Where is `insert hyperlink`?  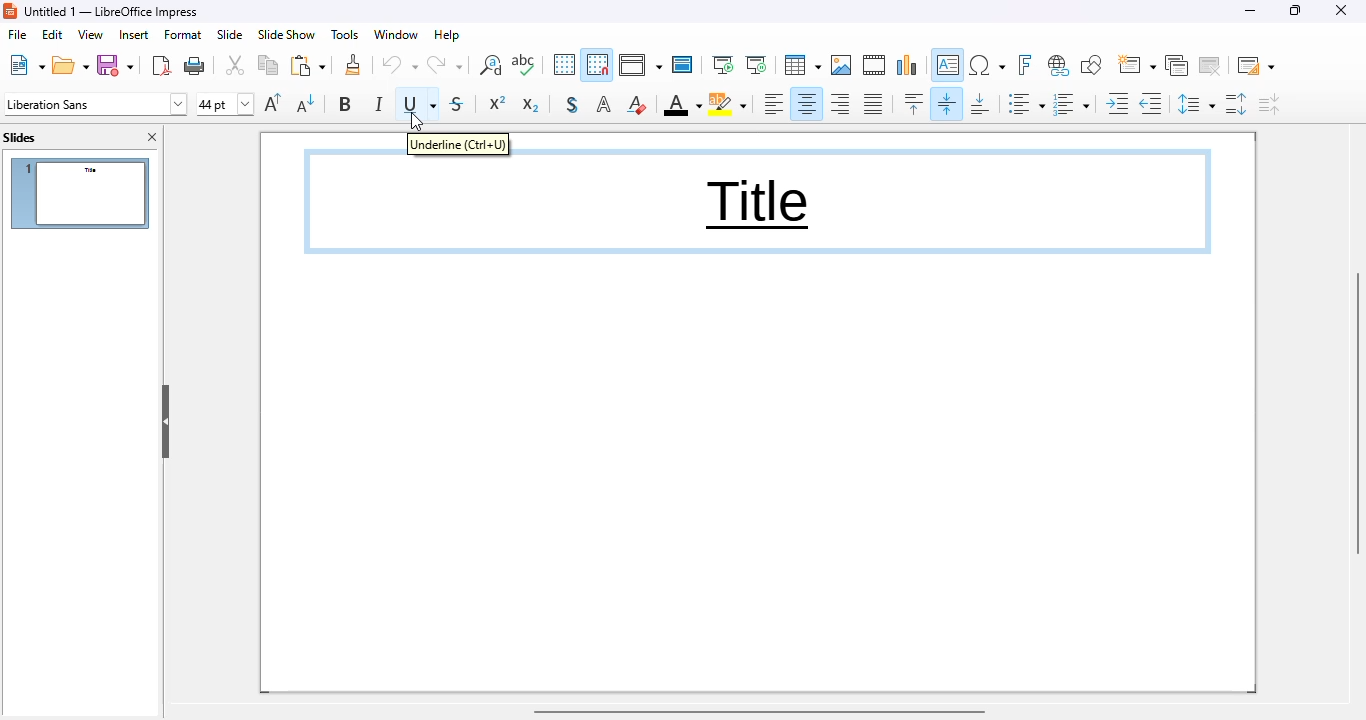
insert hyperlink is located at coordinates (1060, 65).